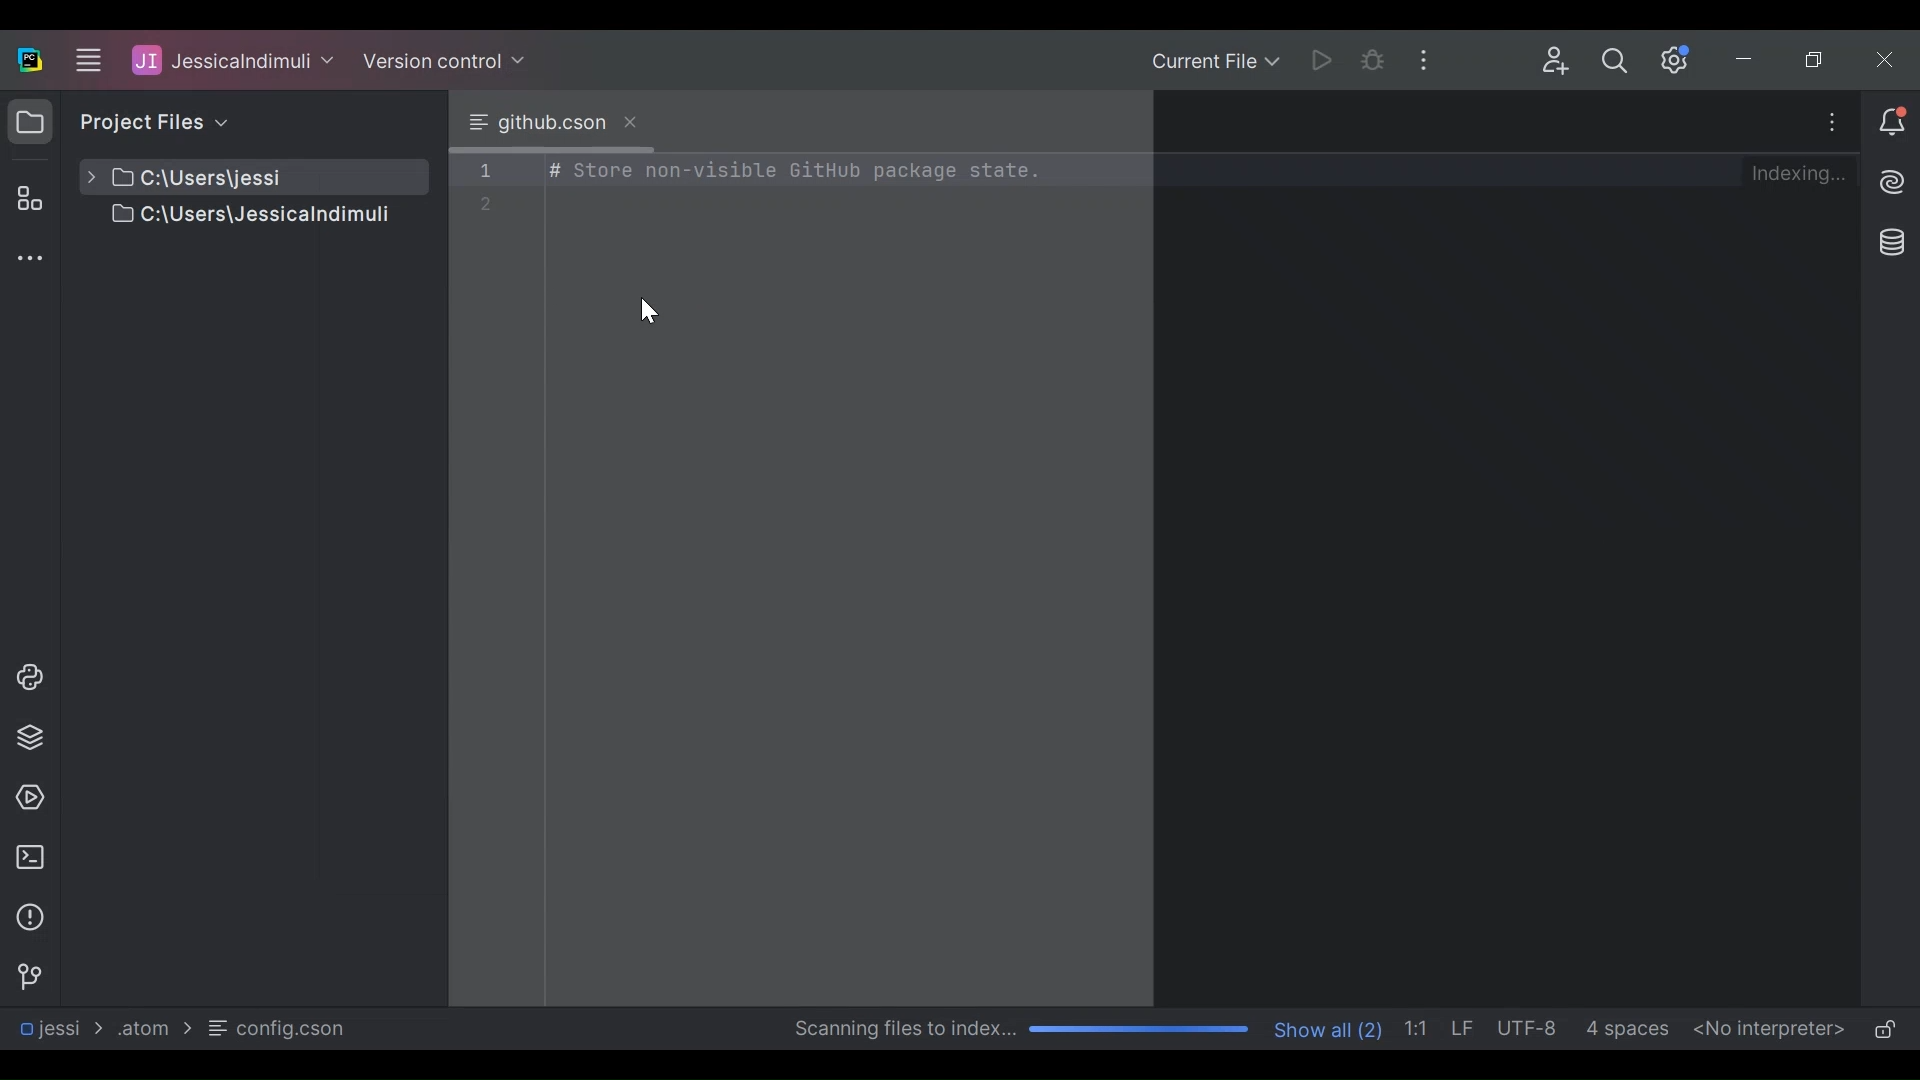  What do you see at coordinates (1621, 60) in the screenshot?
I see `Search` at bounding box center [1621, 60].